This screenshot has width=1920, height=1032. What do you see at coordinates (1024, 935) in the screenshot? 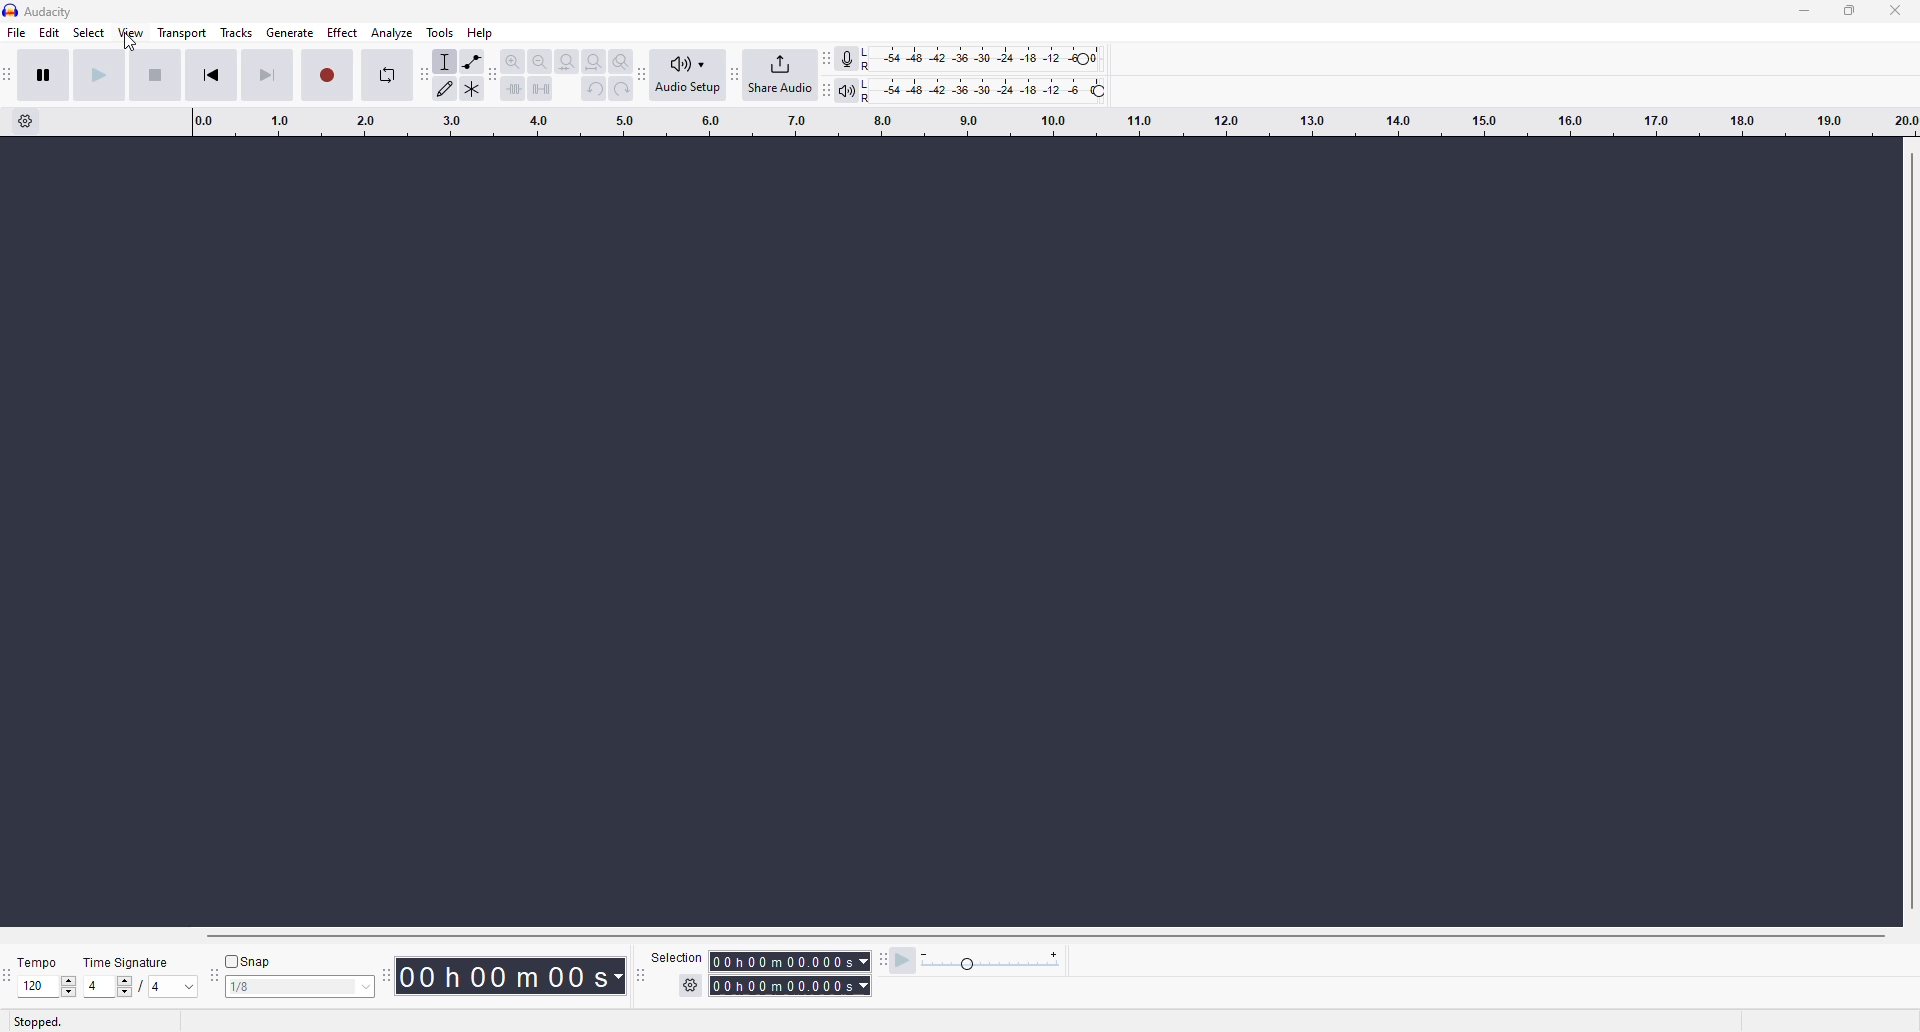
I see `Horizontal scrollbar` at bounding box center [1024, 935].